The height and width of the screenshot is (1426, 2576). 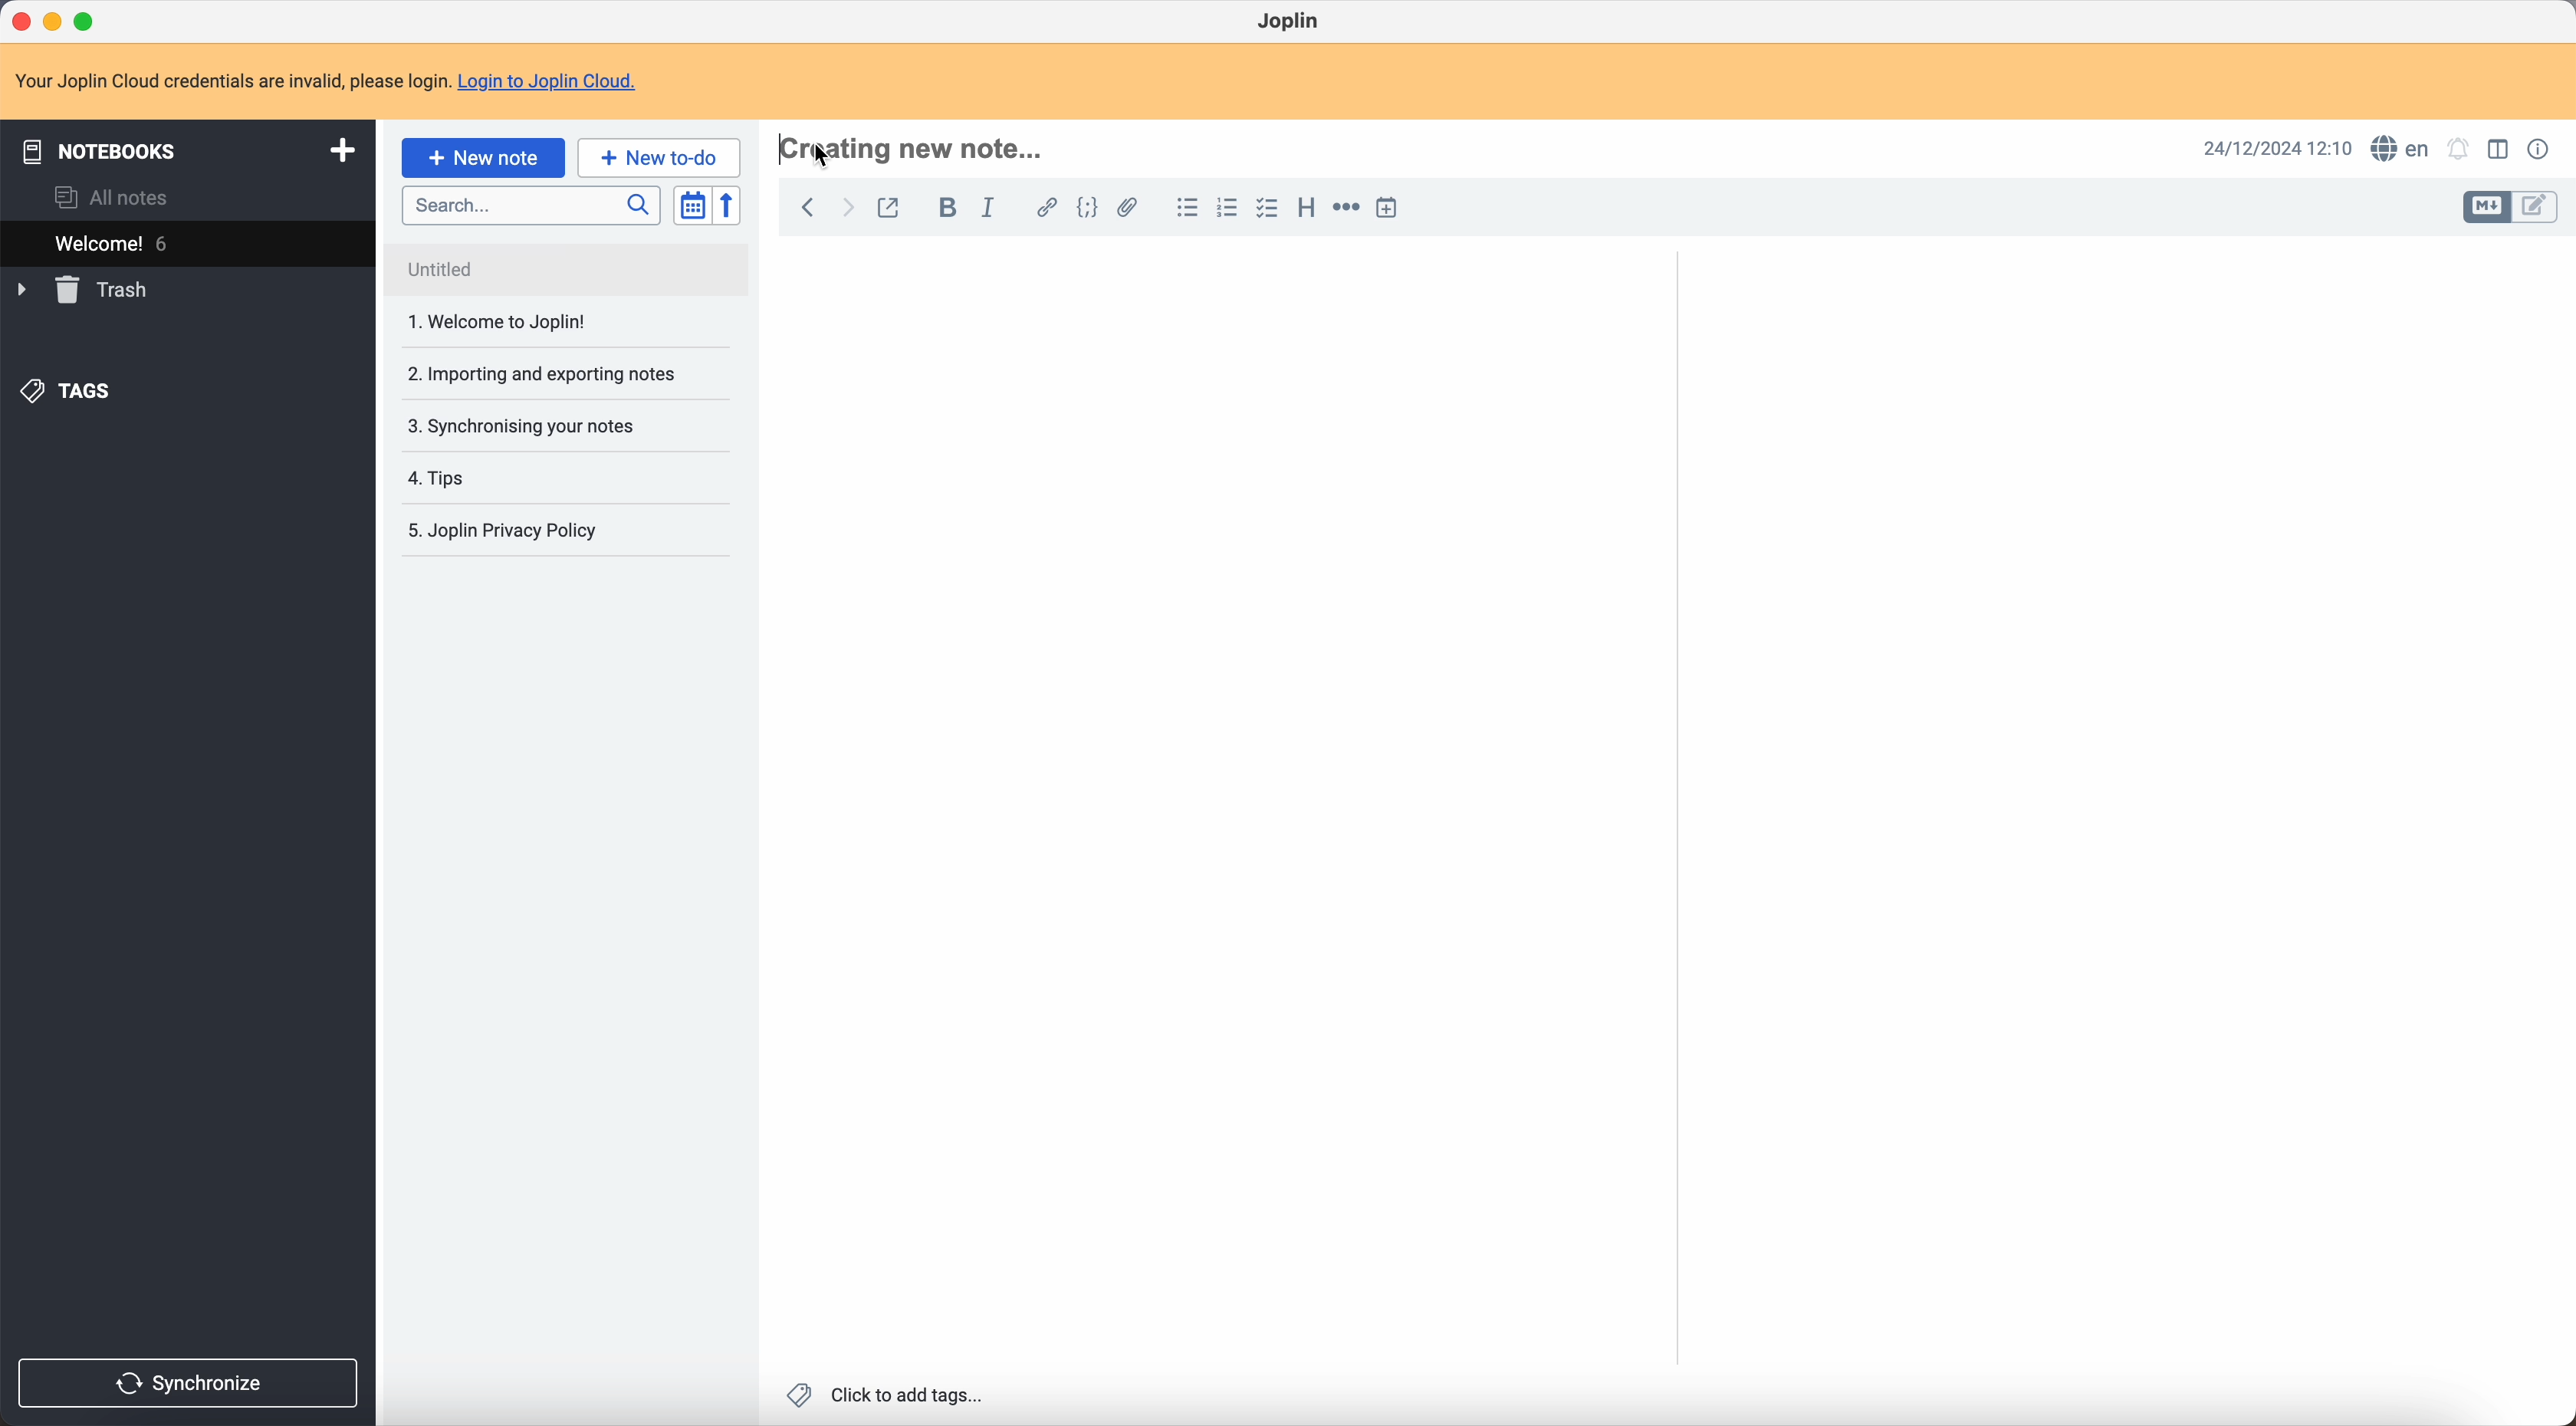 What do you see at coordinates (918, 149) in the screenshot?
I see `hotkey` at bounding box center [918, 149].